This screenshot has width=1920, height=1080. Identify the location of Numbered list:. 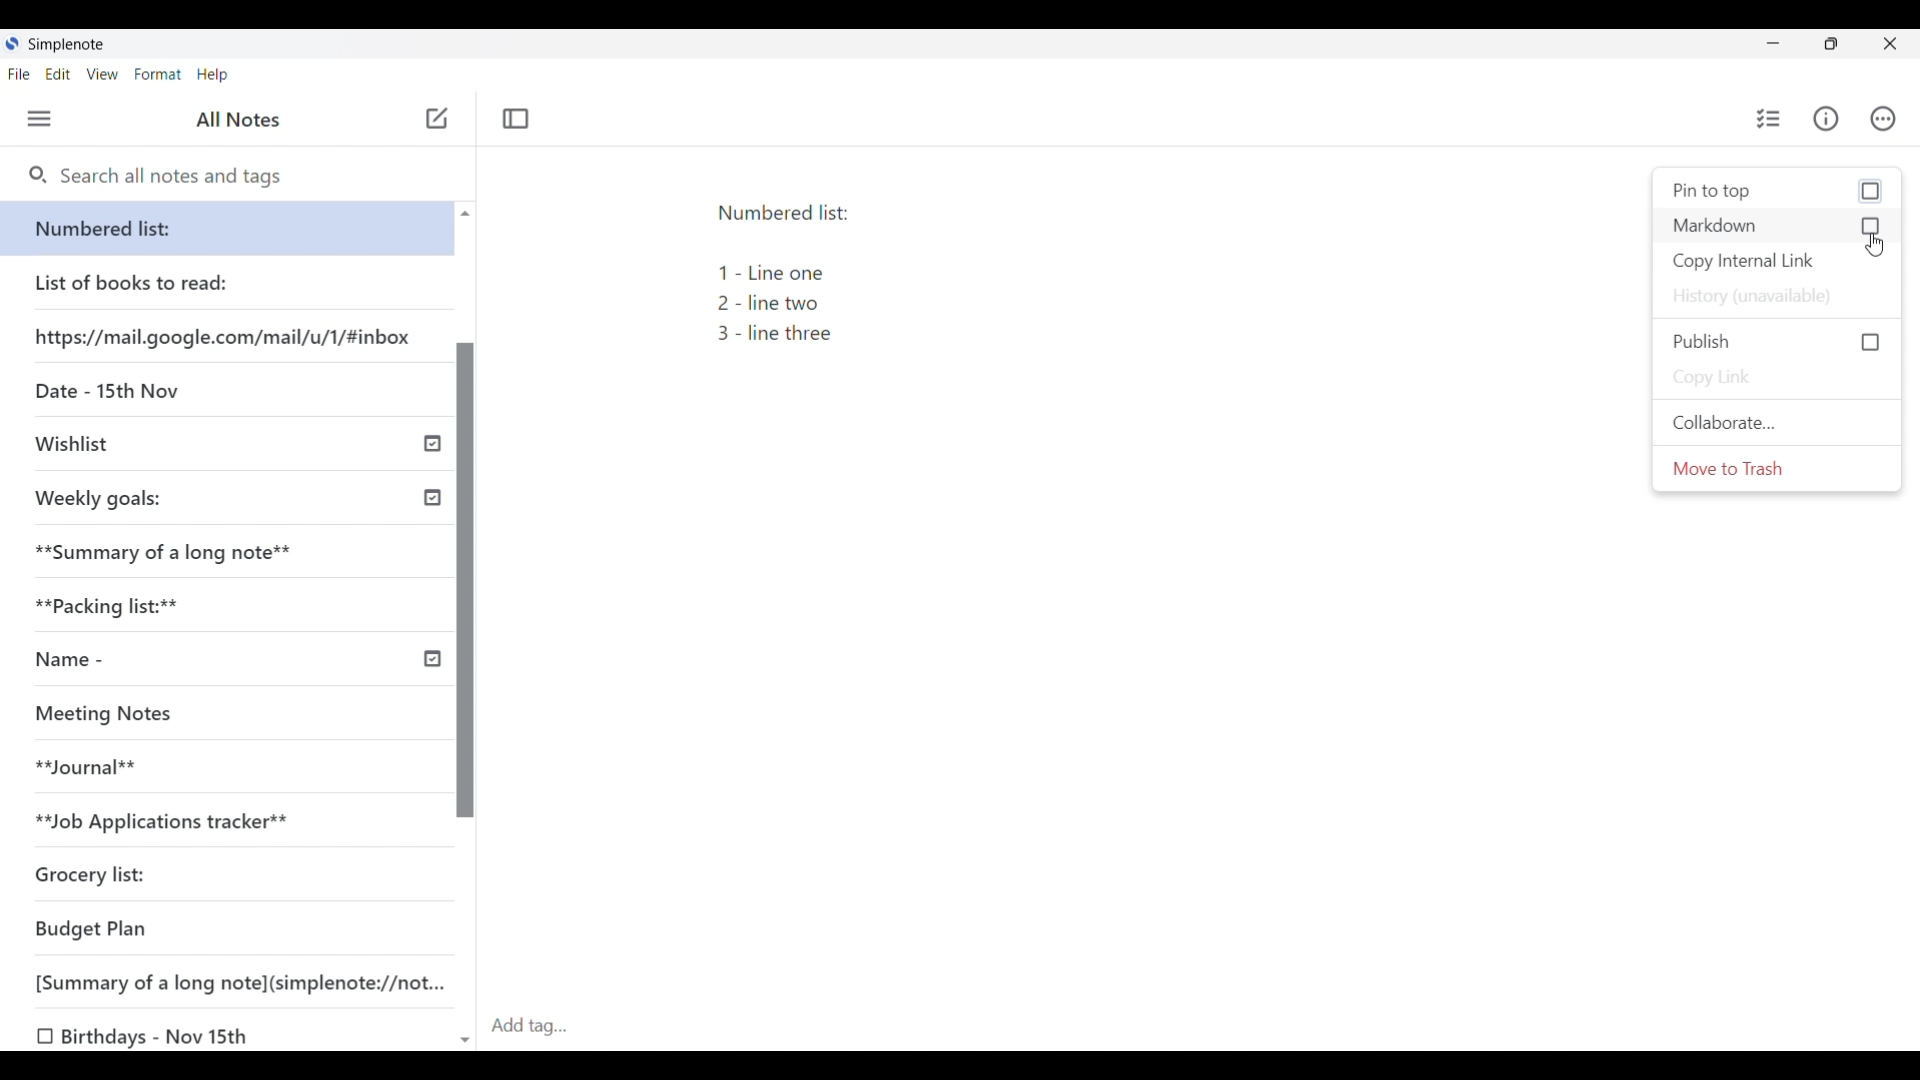
(229, 228).